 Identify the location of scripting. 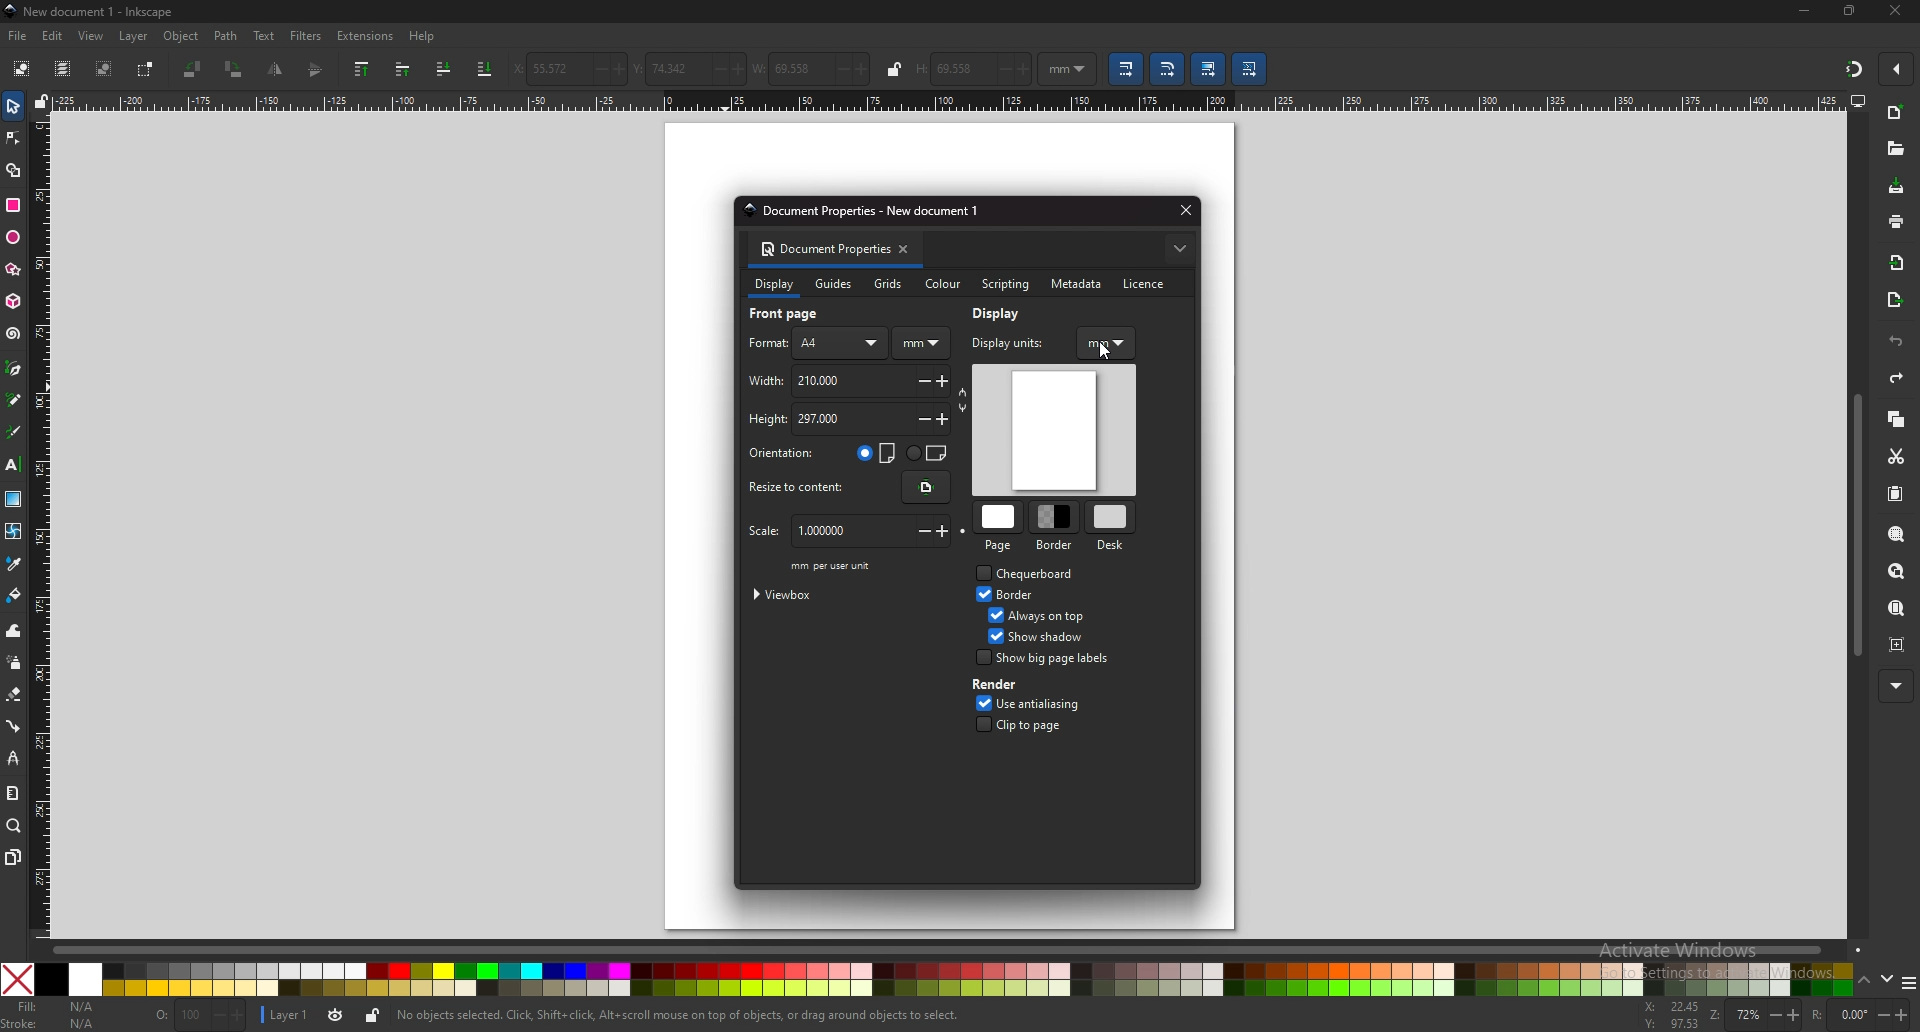
(1003, 284).